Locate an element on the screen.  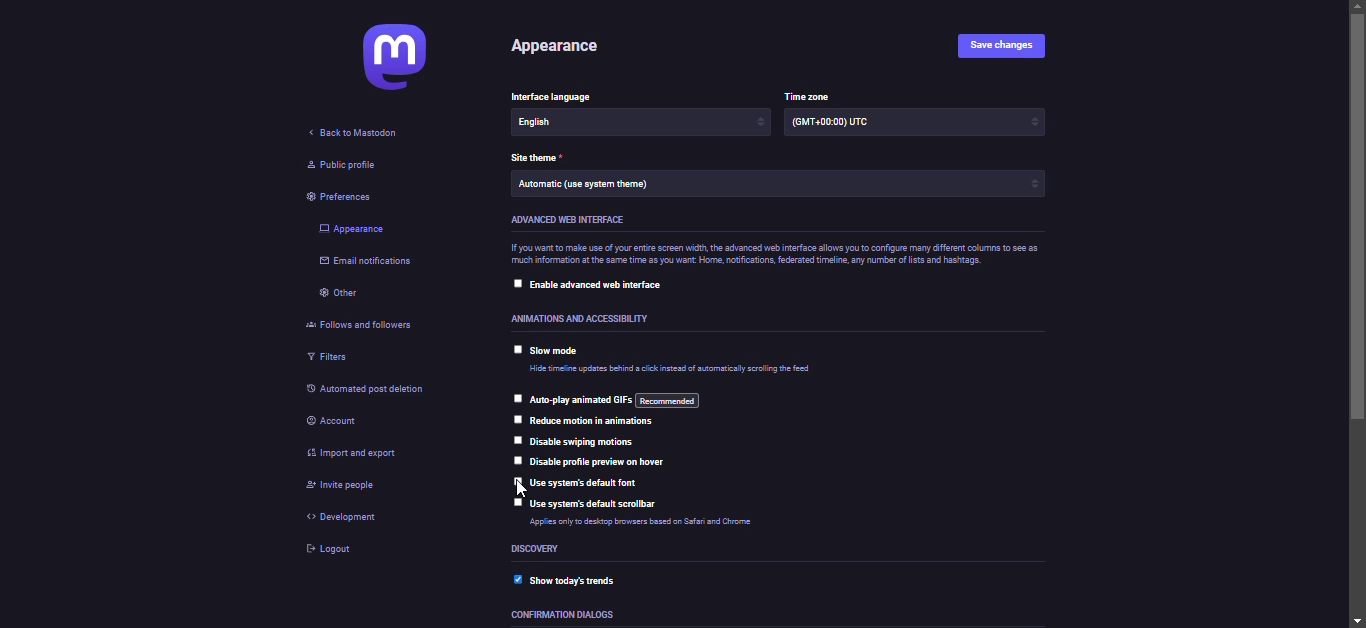
info is located at coordinates (772, 255).